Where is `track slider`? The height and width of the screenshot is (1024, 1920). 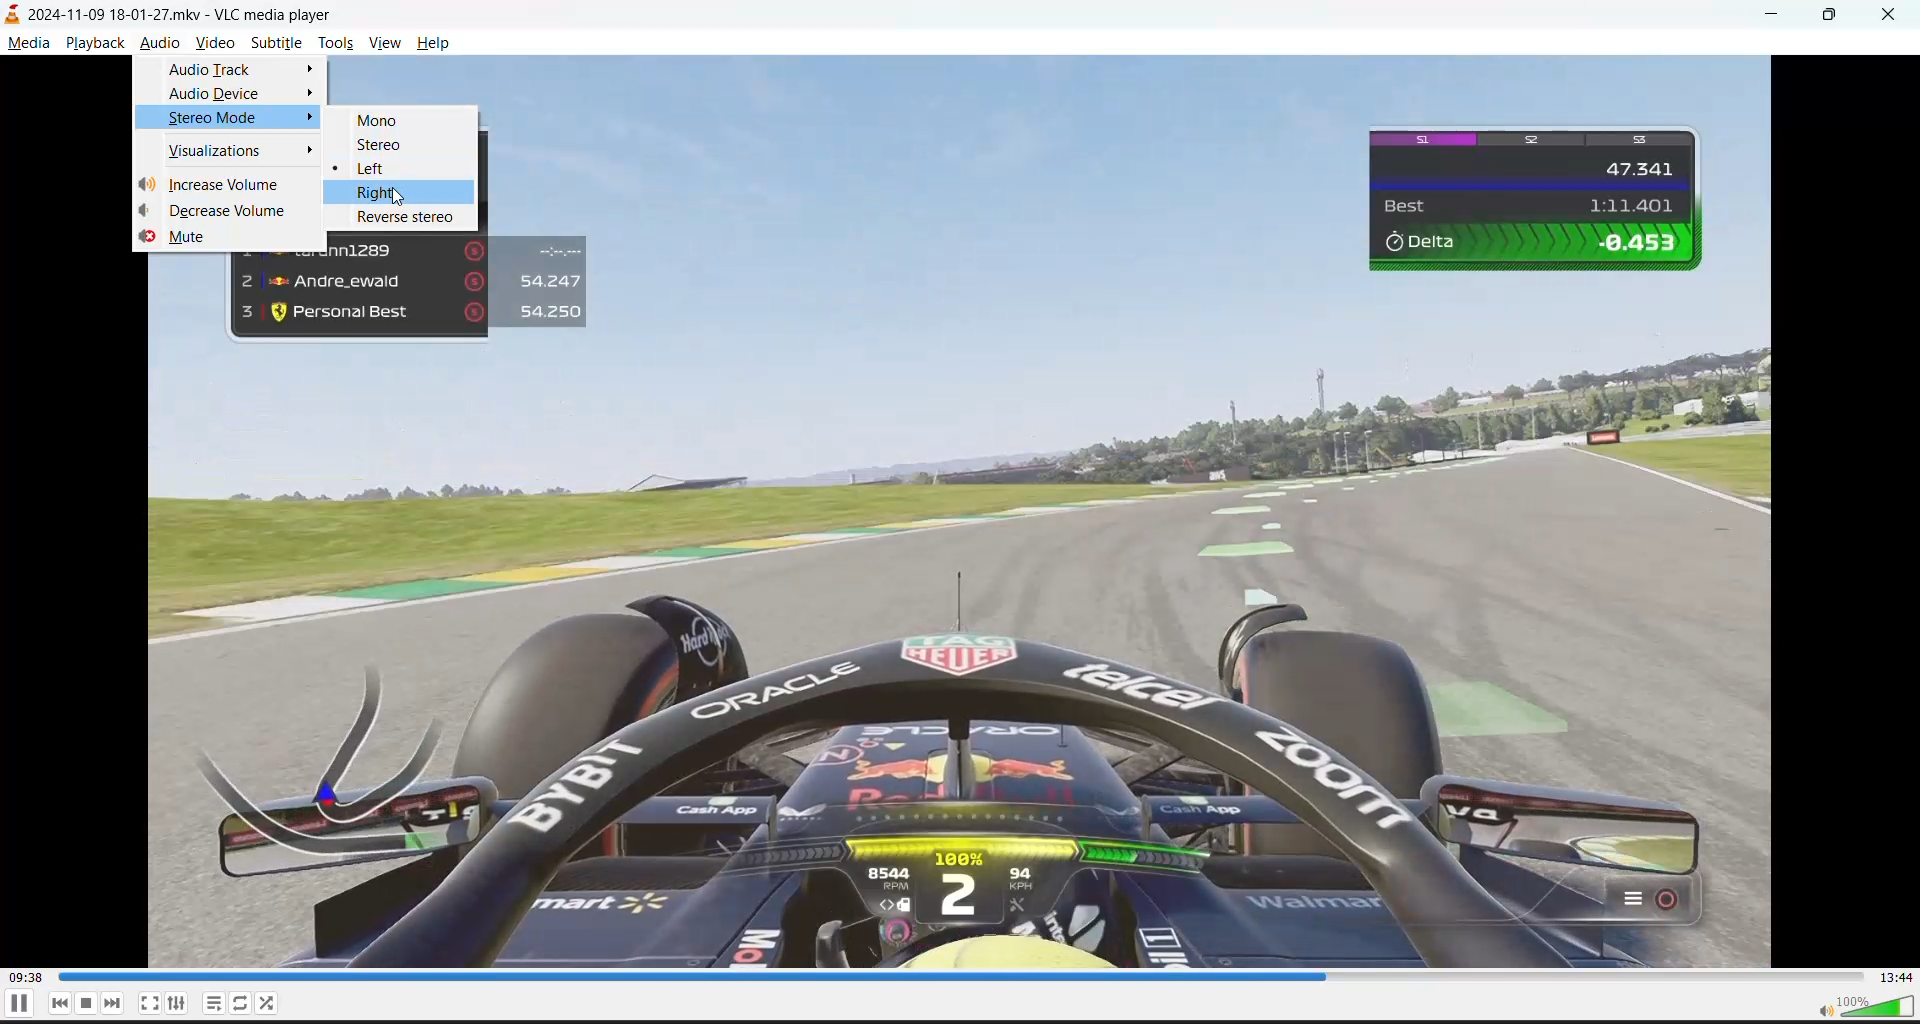
track slider is located at coordinates (960, 976).